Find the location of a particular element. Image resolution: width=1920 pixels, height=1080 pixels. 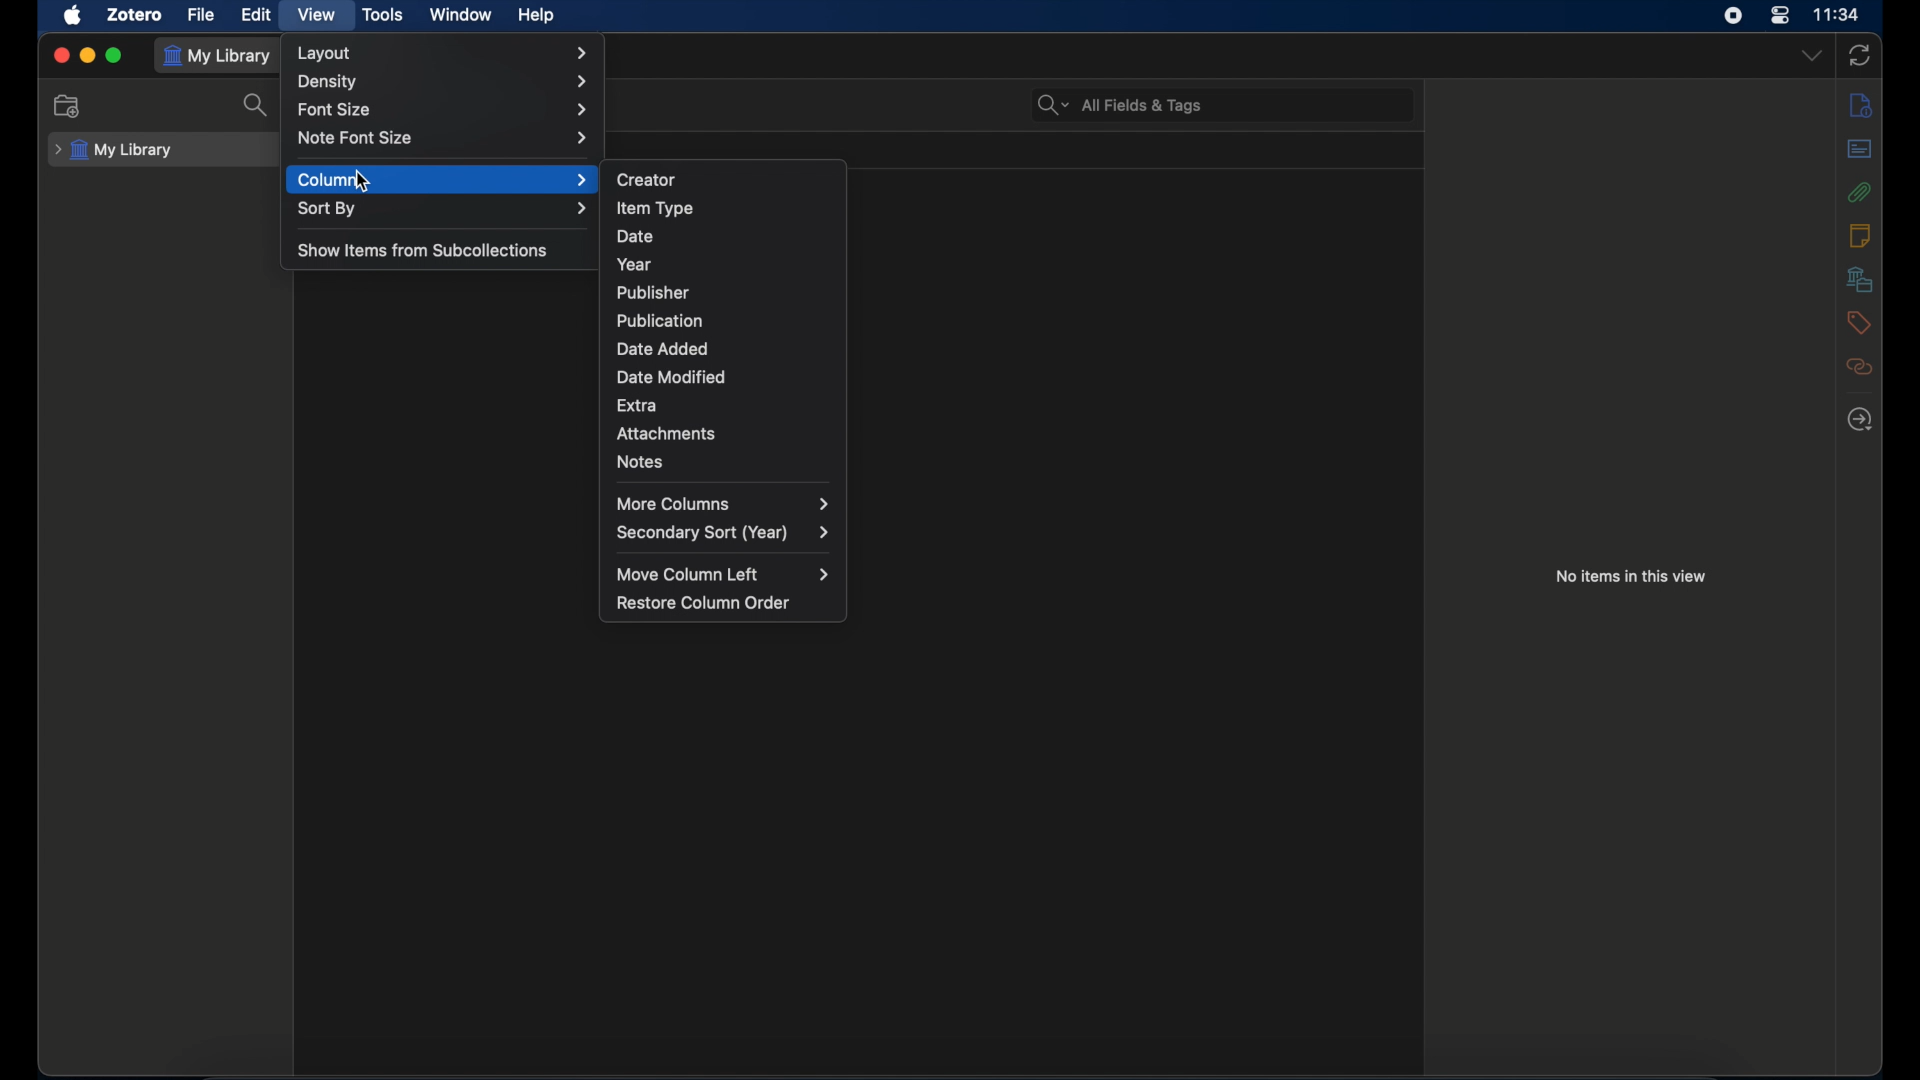

show items from subcollections is located at coordinates (424, 249).